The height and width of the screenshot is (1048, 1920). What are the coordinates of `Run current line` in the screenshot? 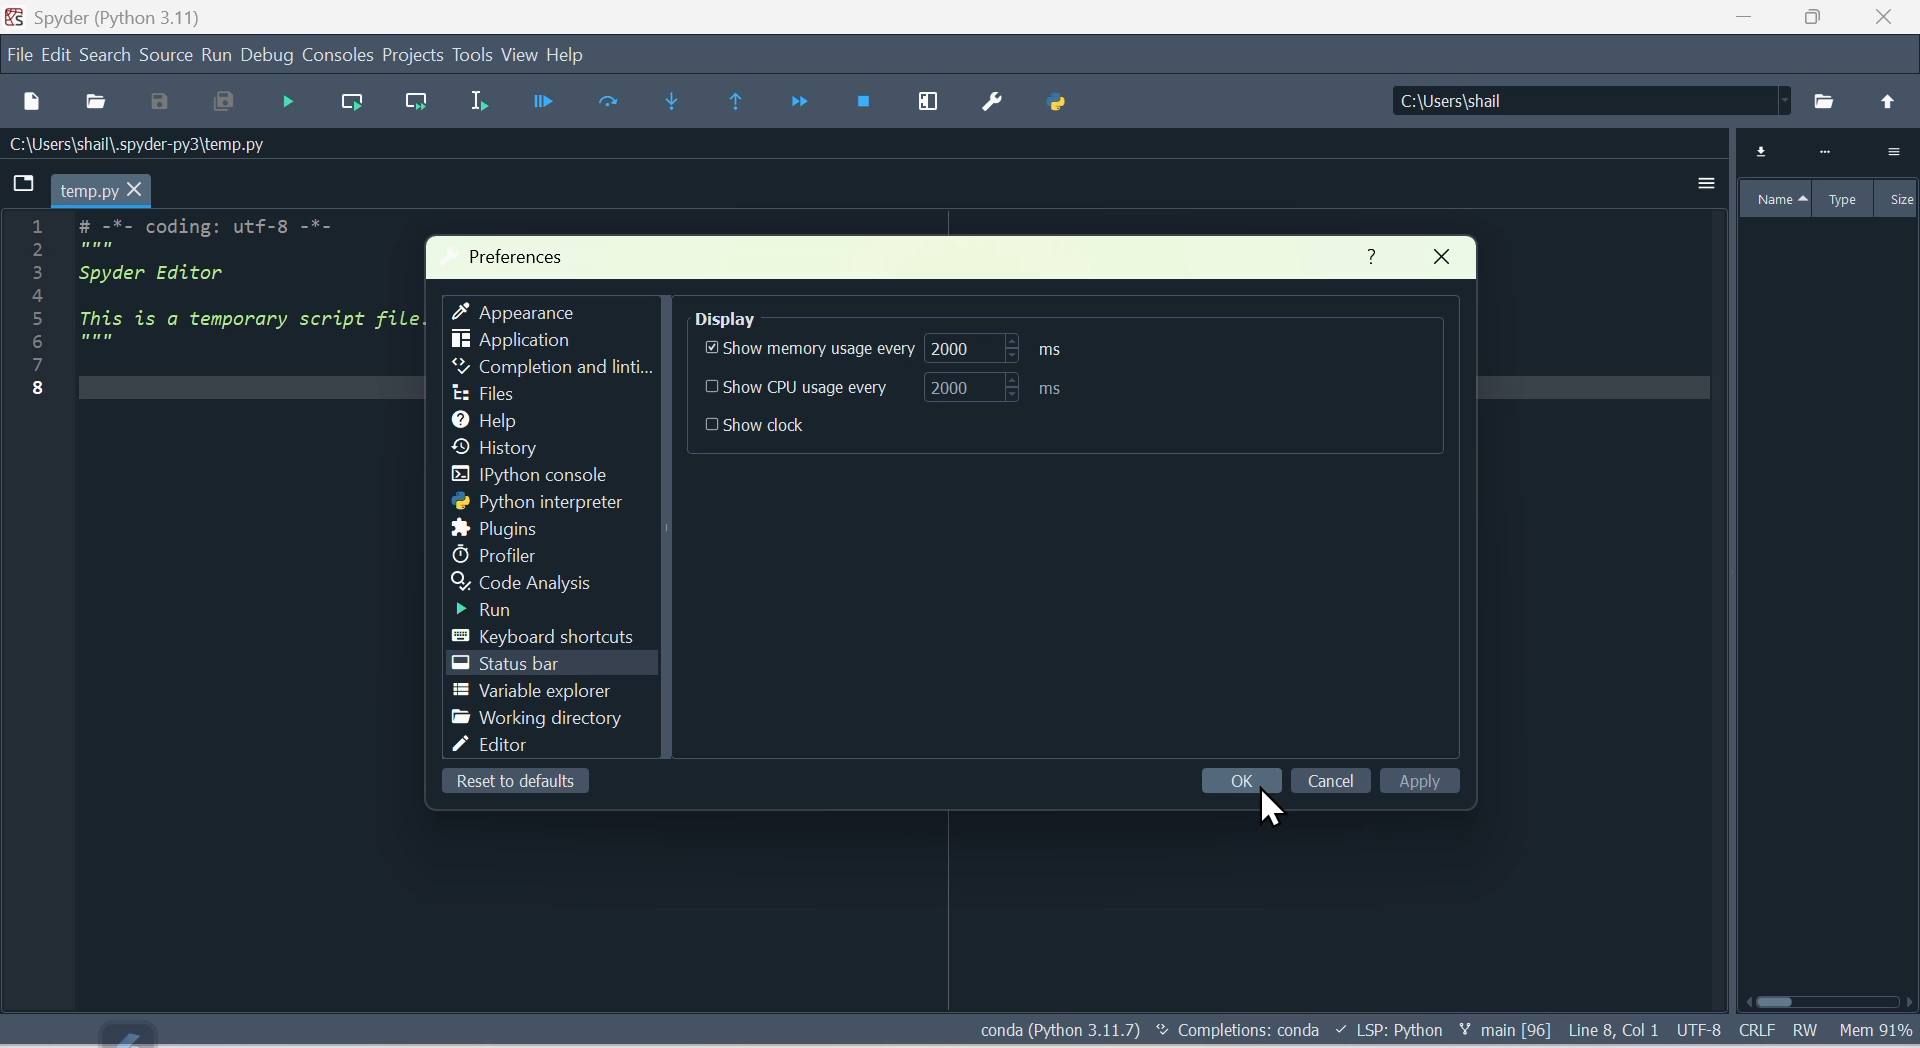 It's located at (346, 97).